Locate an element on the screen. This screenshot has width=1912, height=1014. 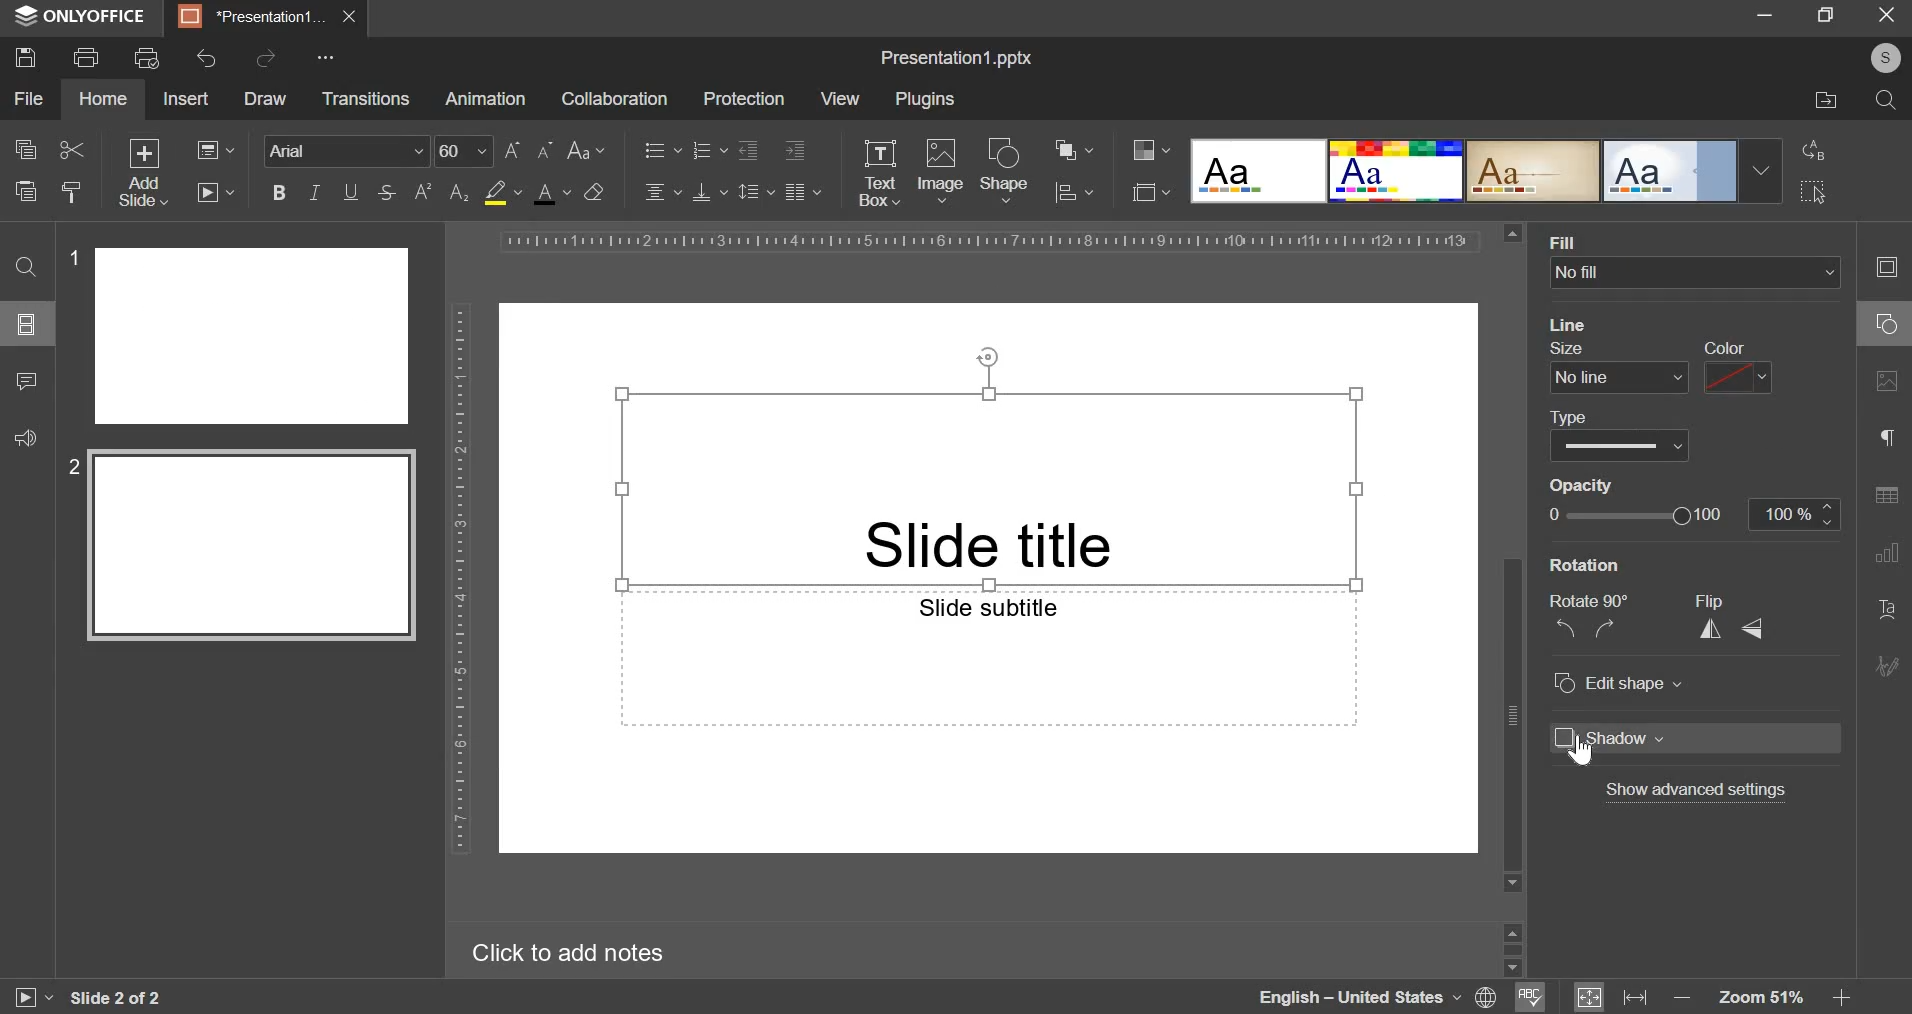
image settings is located at coordinates (1891, 382).